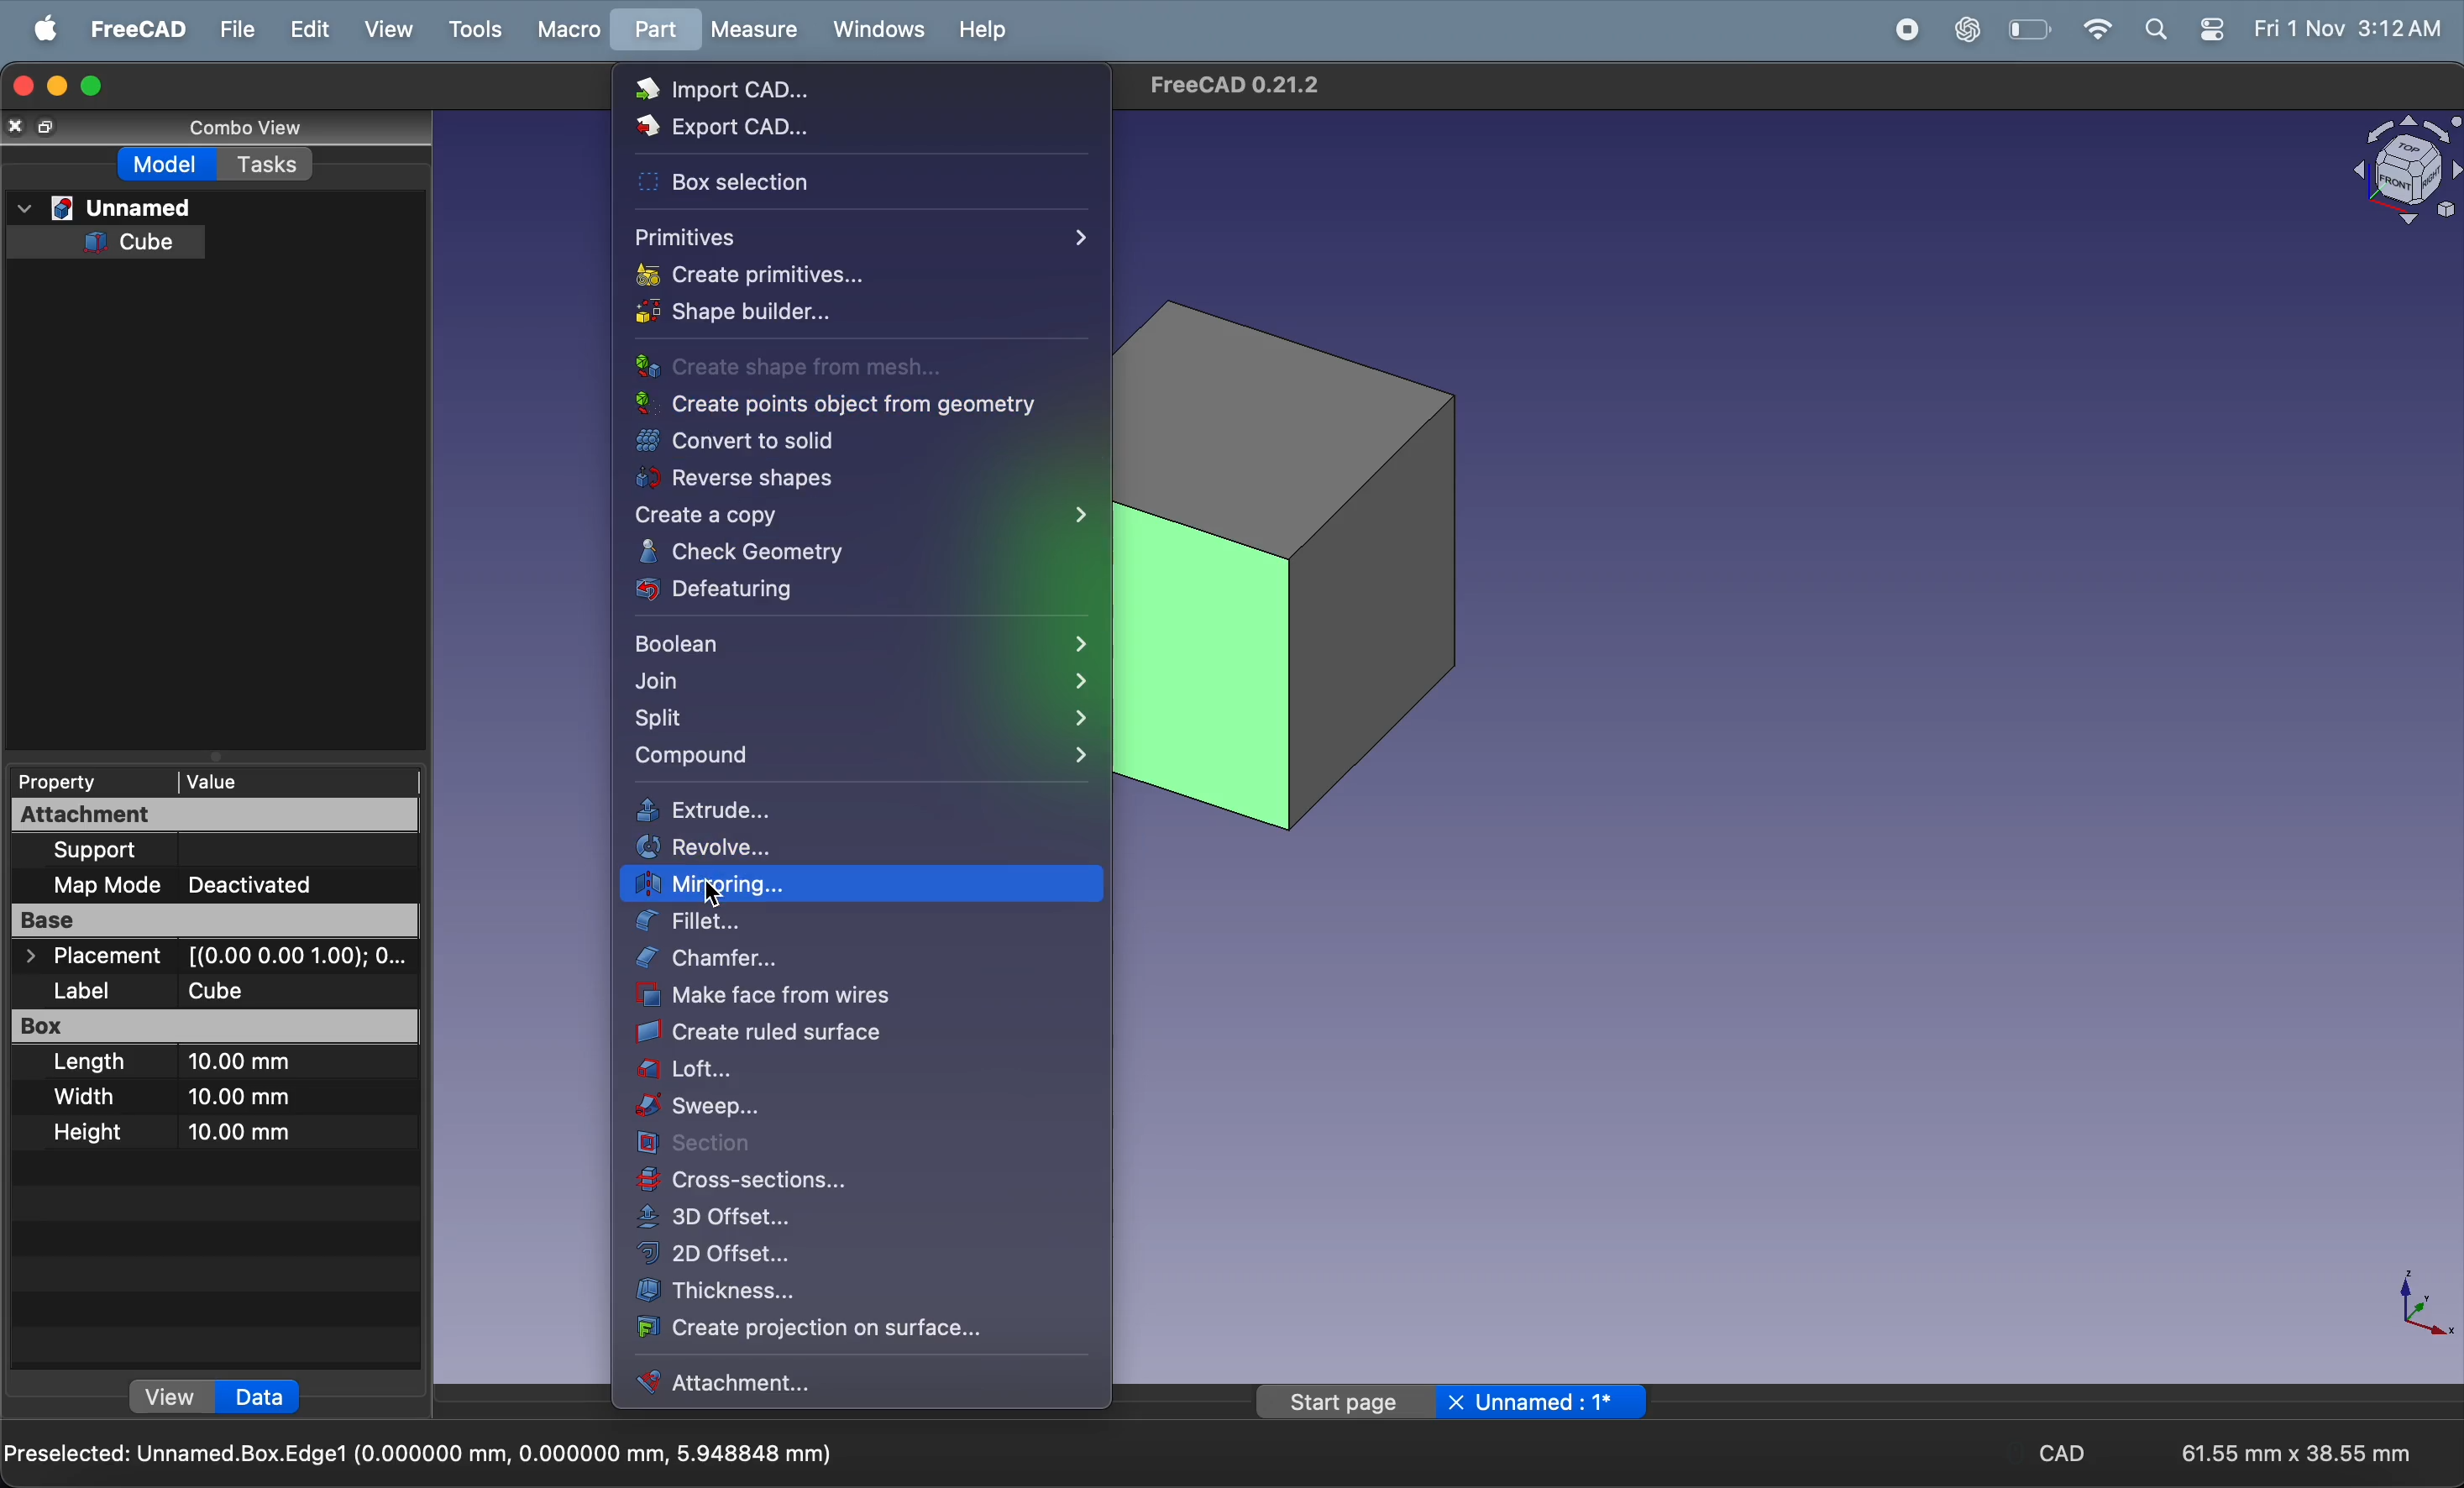  I want to click on export cad, so click(844, 130).